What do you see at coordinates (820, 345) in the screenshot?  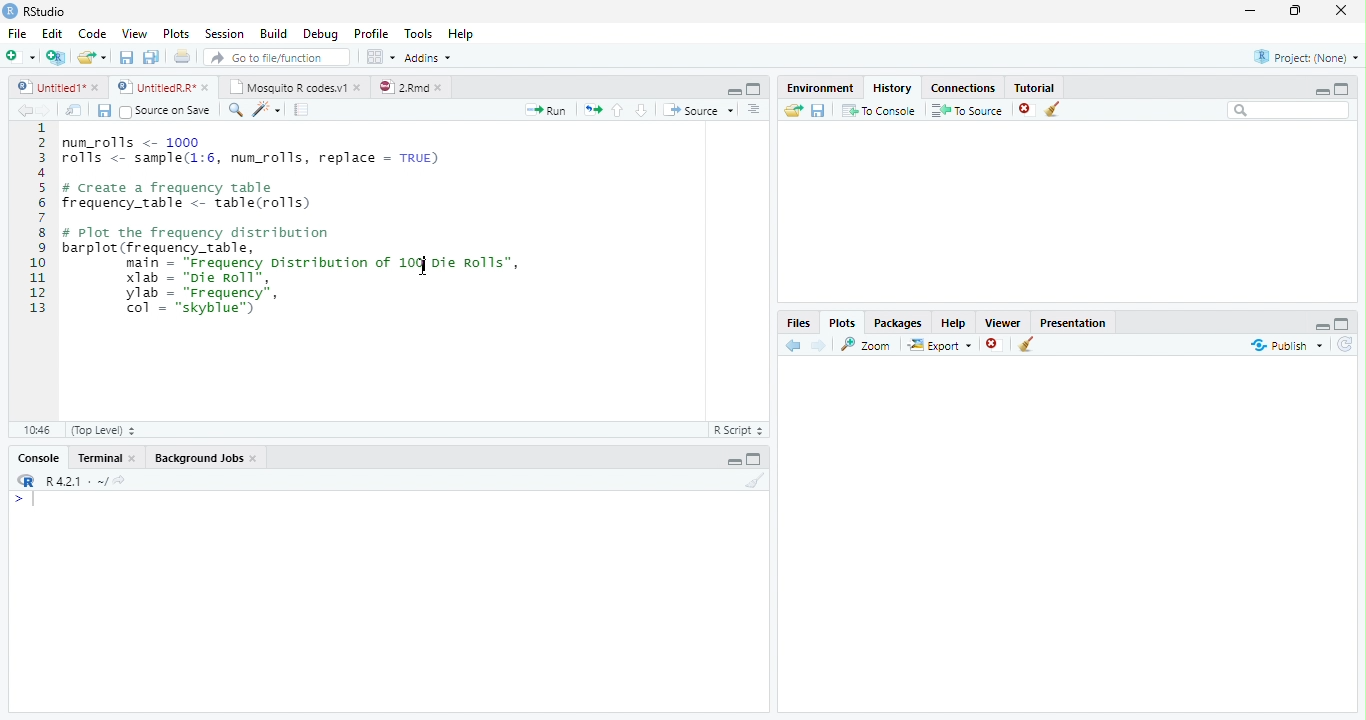 I see `Next Plot` at bounding box center [820, 345].